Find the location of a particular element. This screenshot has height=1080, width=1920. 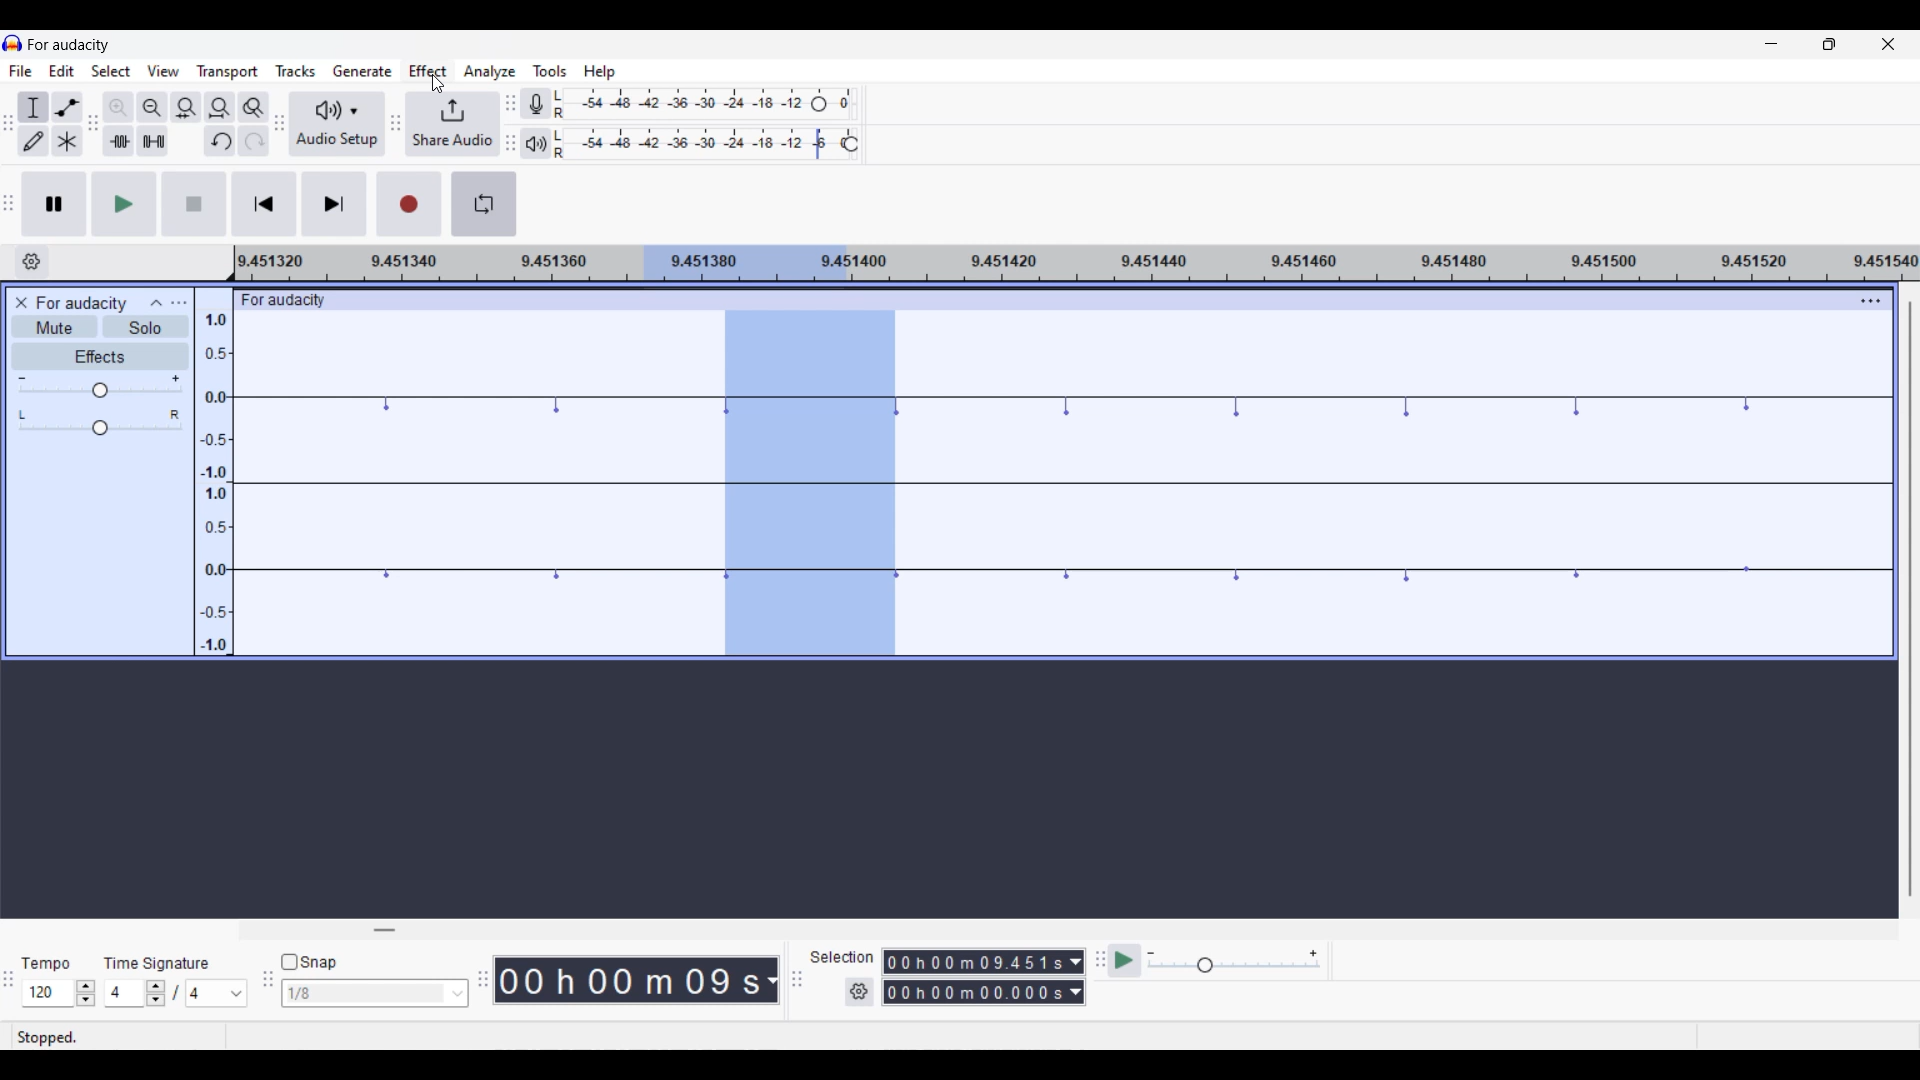

Pause is located at coordinates (54, 204).